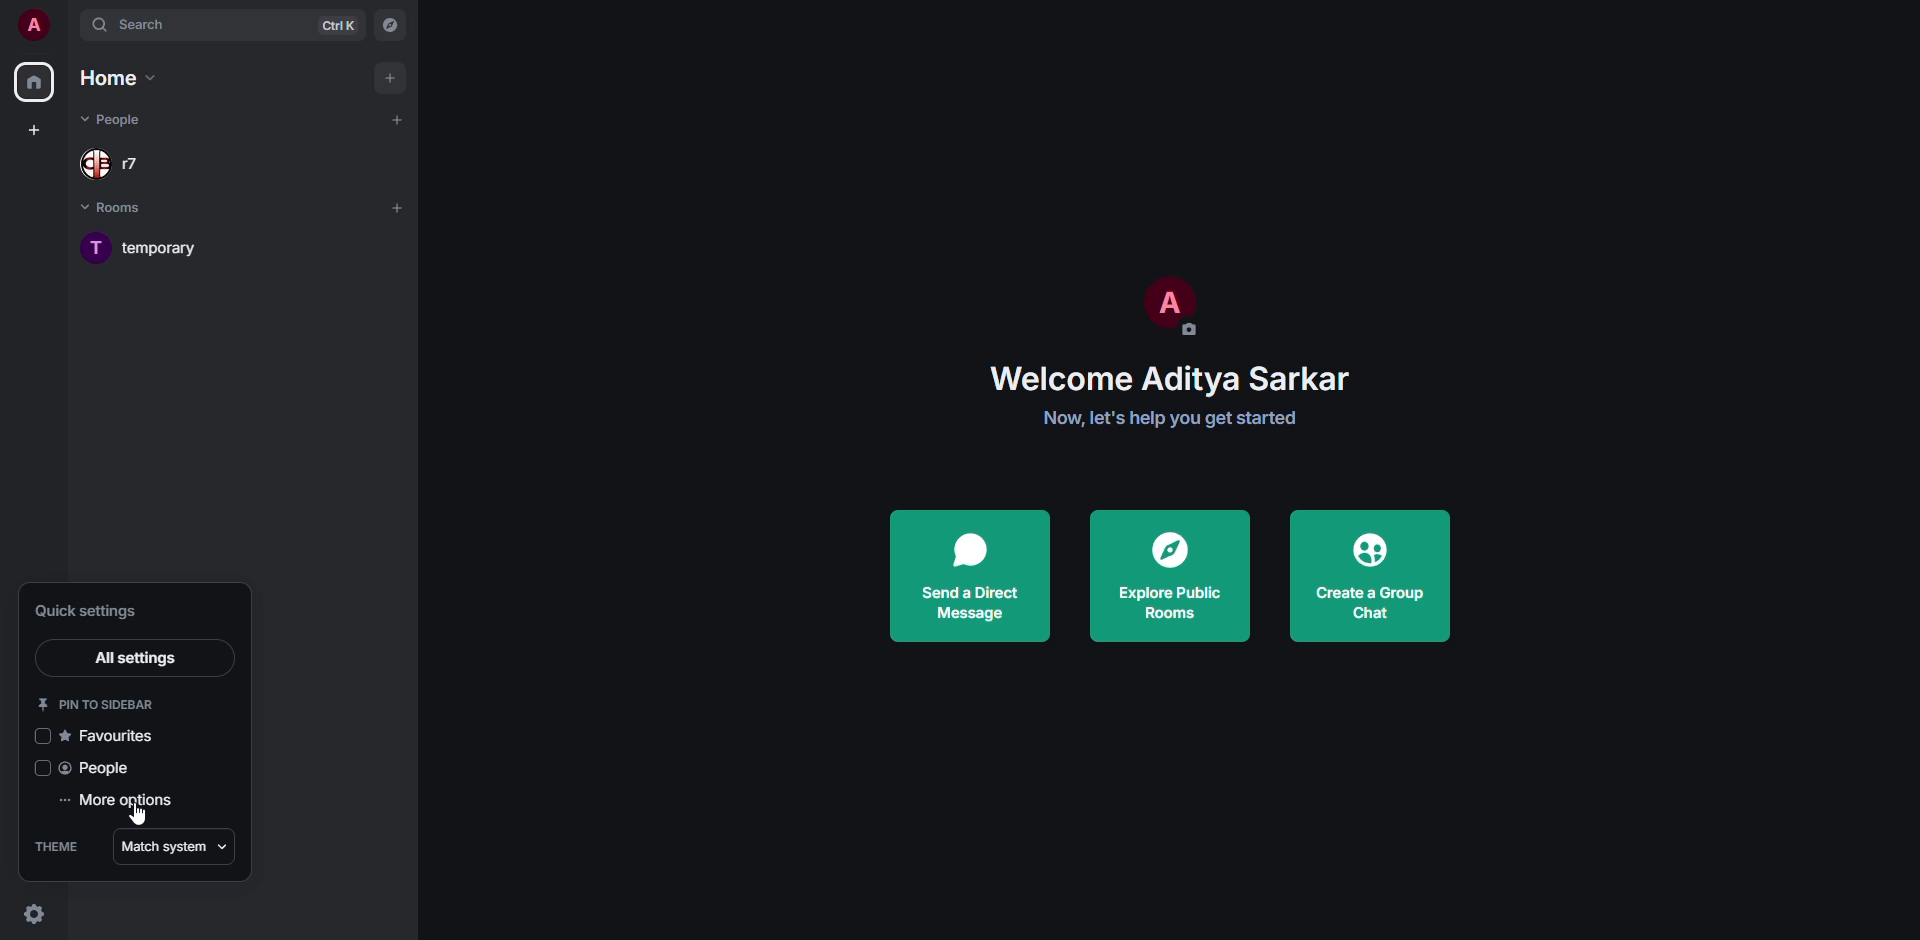 This screenshot has height=940, width=1920. I want to click on send a direct message, so click(967, 577).